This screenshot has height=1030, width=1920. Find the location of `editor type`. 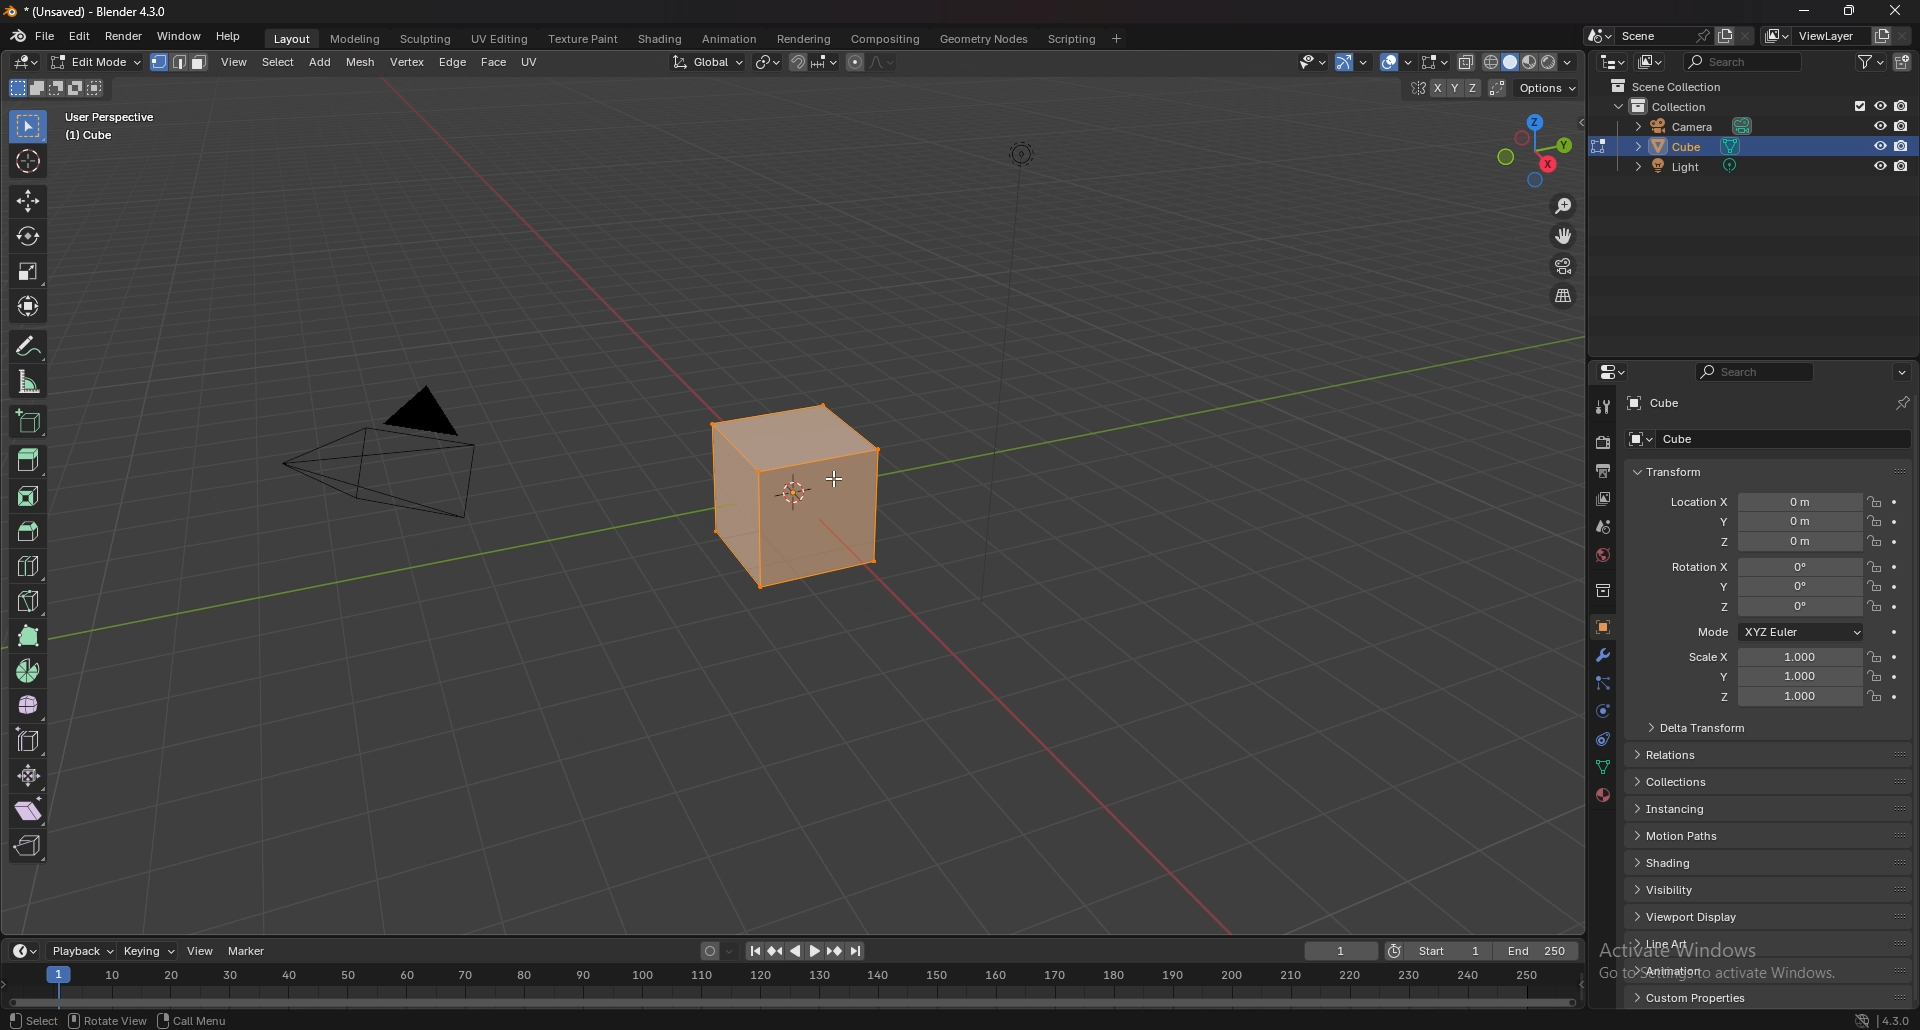

editor type is located at coordinates (24, 951).